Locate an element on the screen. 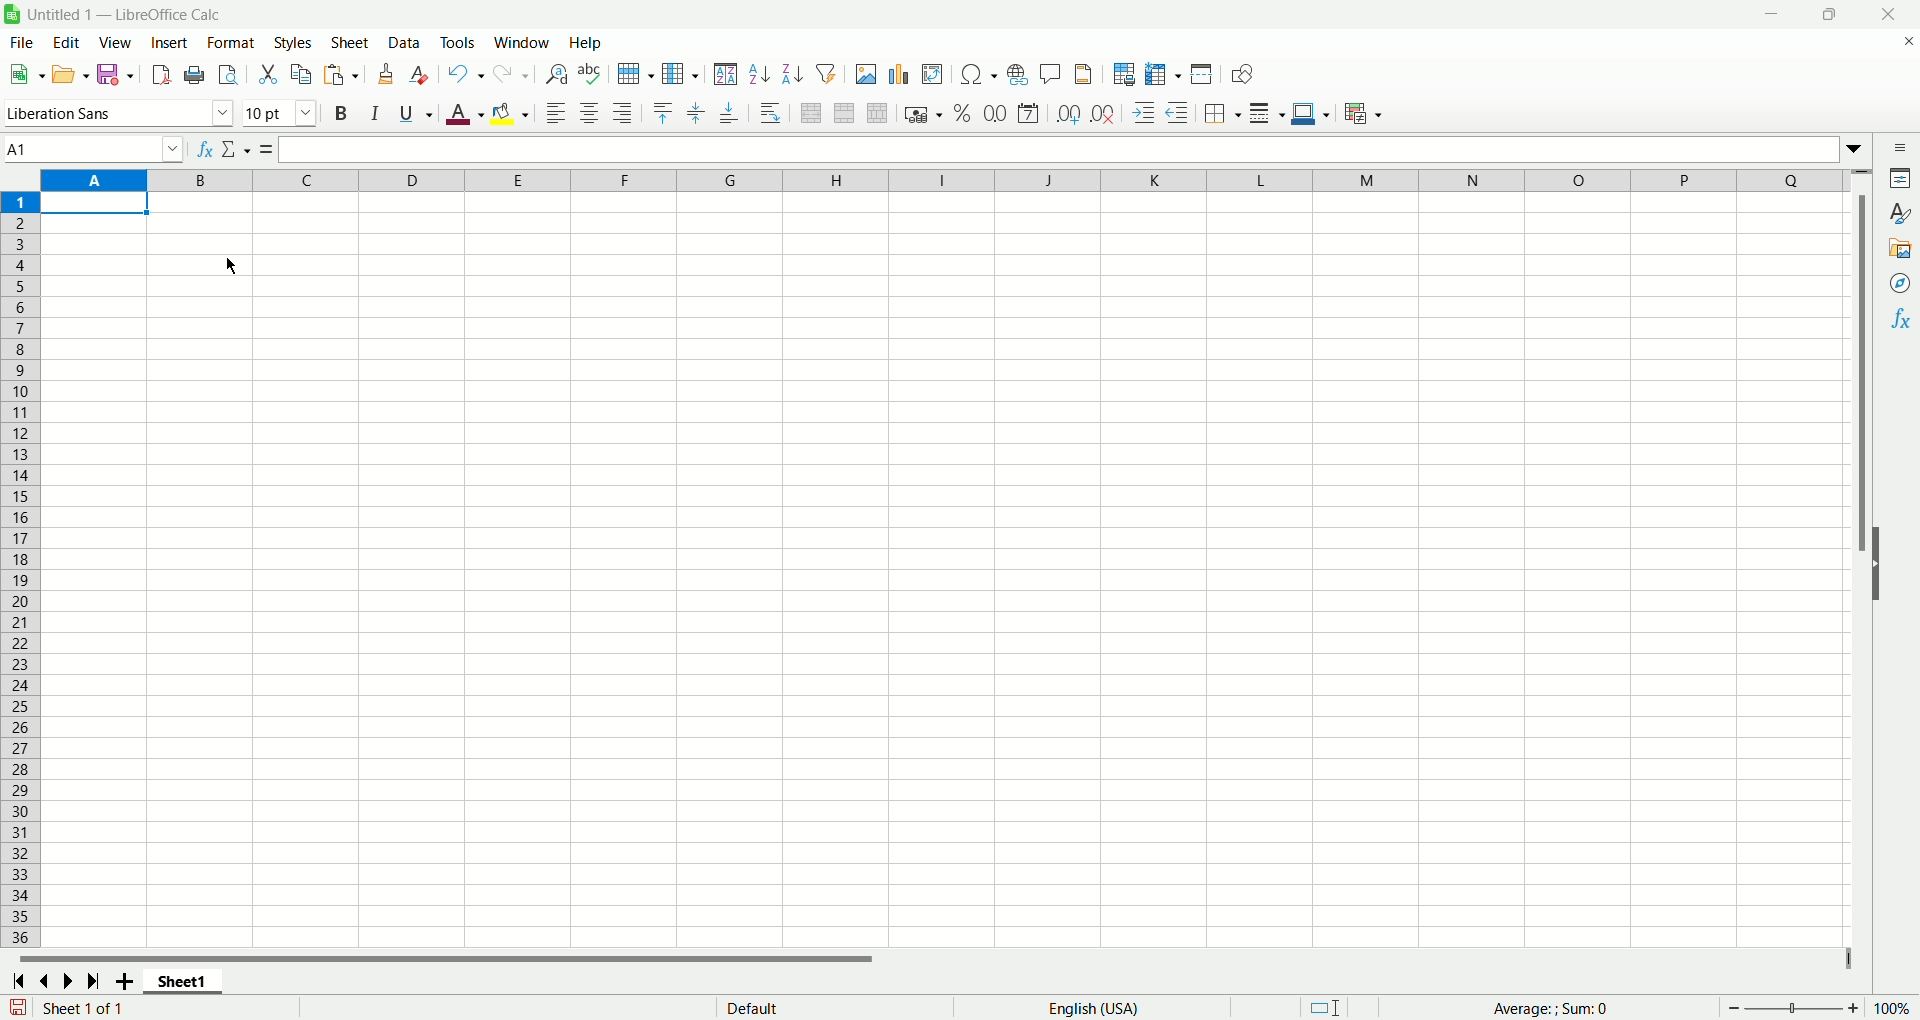 This screenshot has height=1020, width=1920. redo is located at coordinates (513, 74).